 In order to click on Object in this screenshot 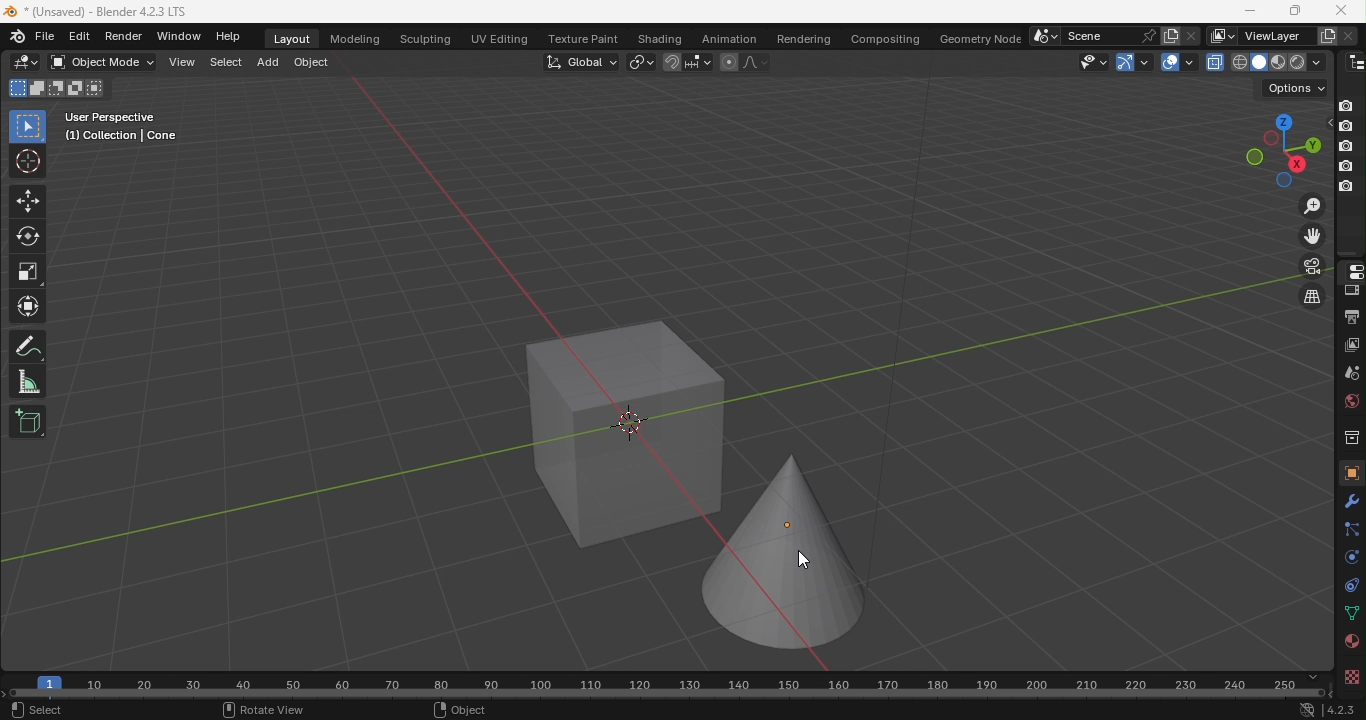, I will do `click(463, 711)`.